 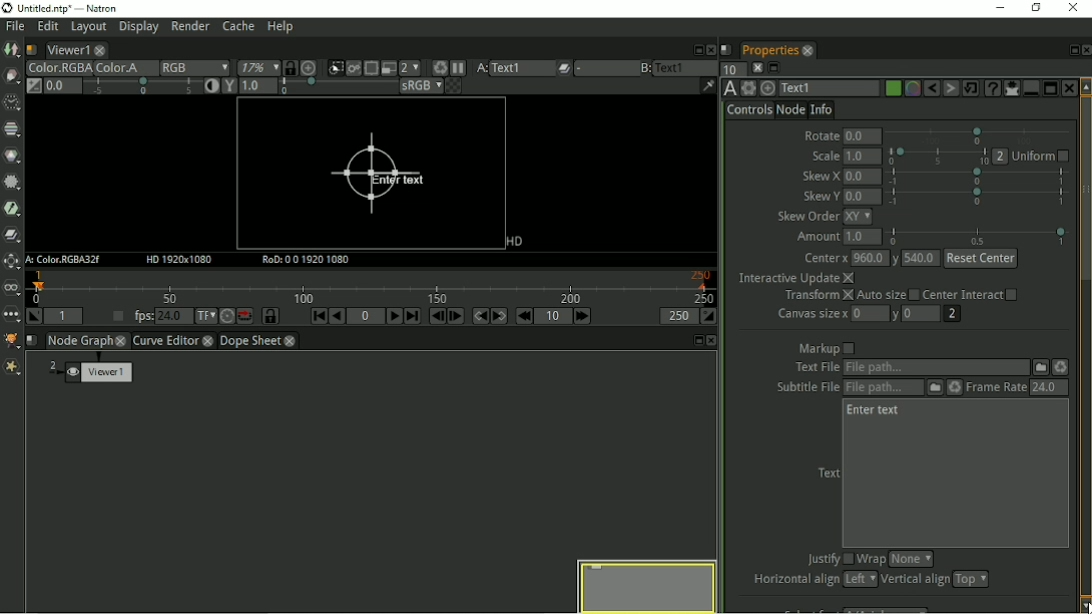 I want to click on Maximum number of panels, so click(x=733, y=69).